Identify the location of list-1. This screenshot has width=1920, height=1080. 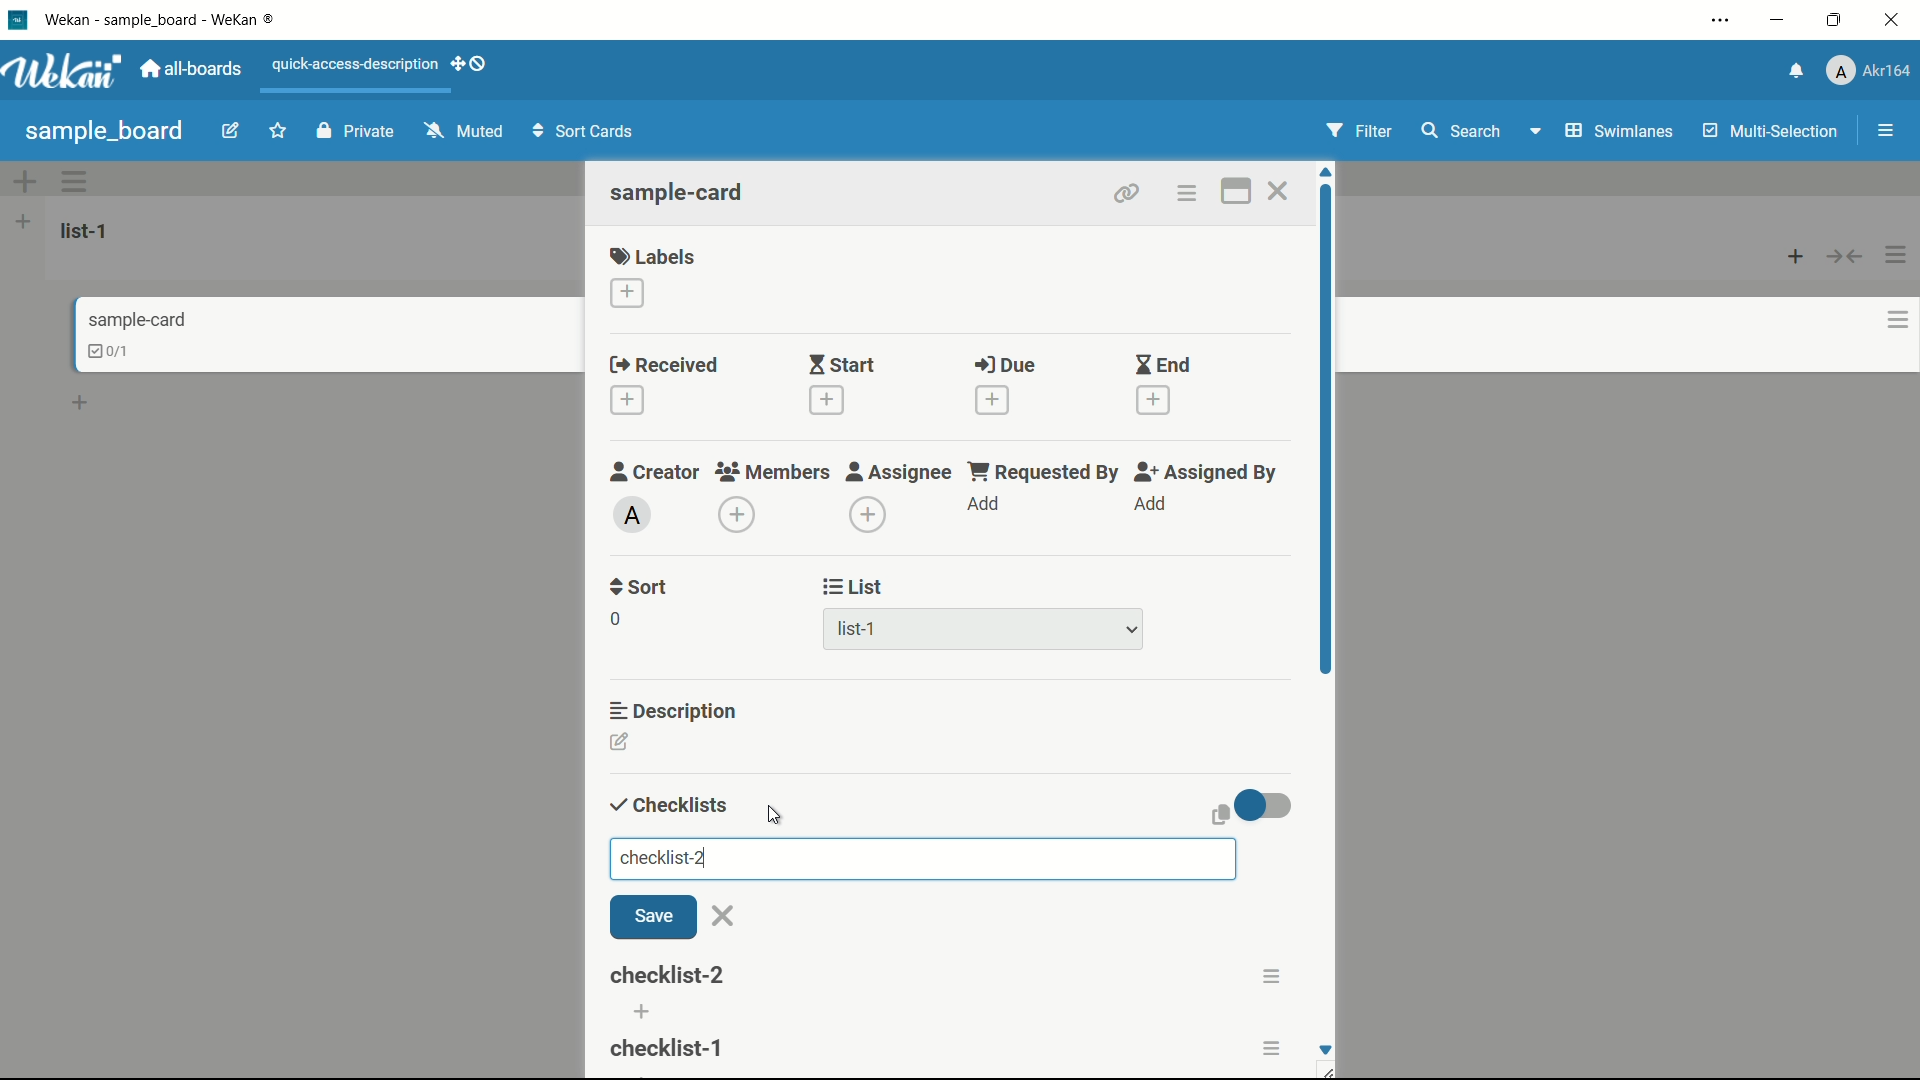
(860, 633).